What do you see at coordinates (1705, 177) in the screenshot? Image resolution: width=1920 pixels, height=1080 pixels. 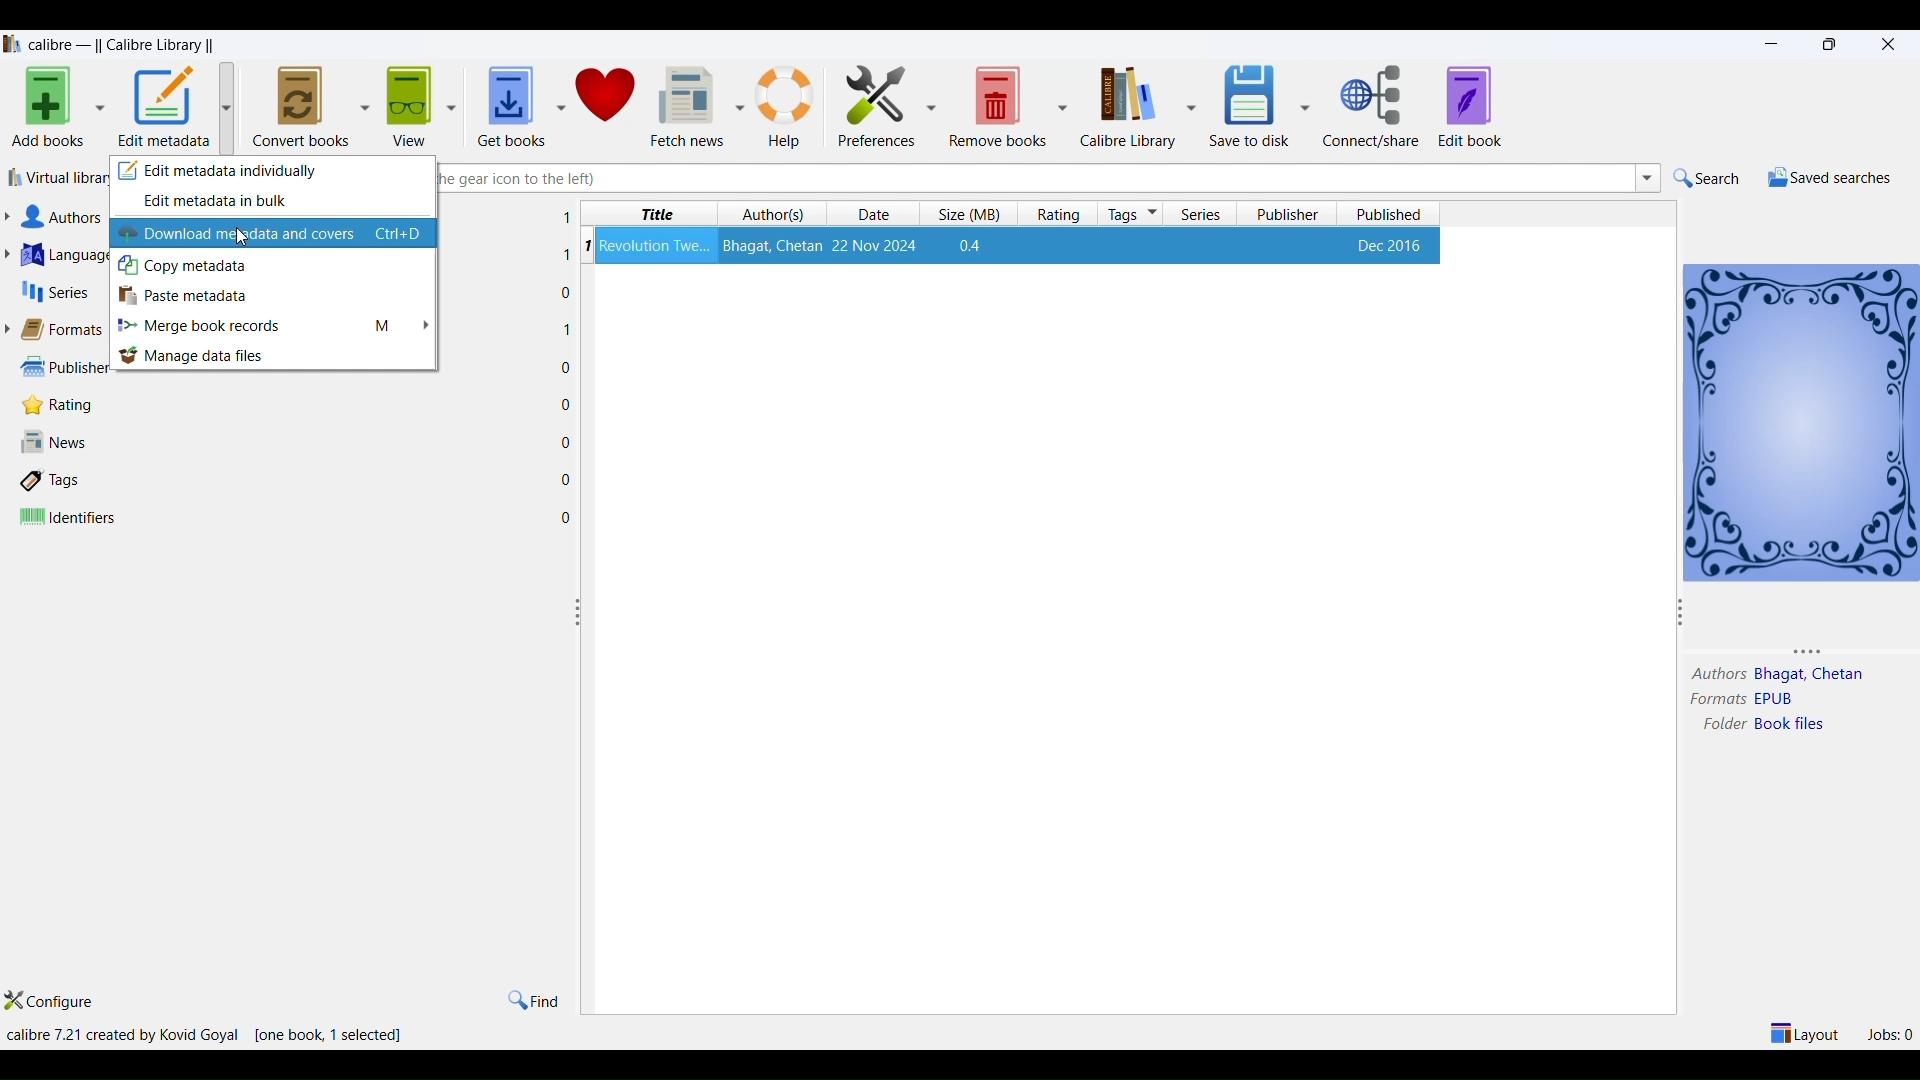 I see `search` at bounding box center [1705, 177].